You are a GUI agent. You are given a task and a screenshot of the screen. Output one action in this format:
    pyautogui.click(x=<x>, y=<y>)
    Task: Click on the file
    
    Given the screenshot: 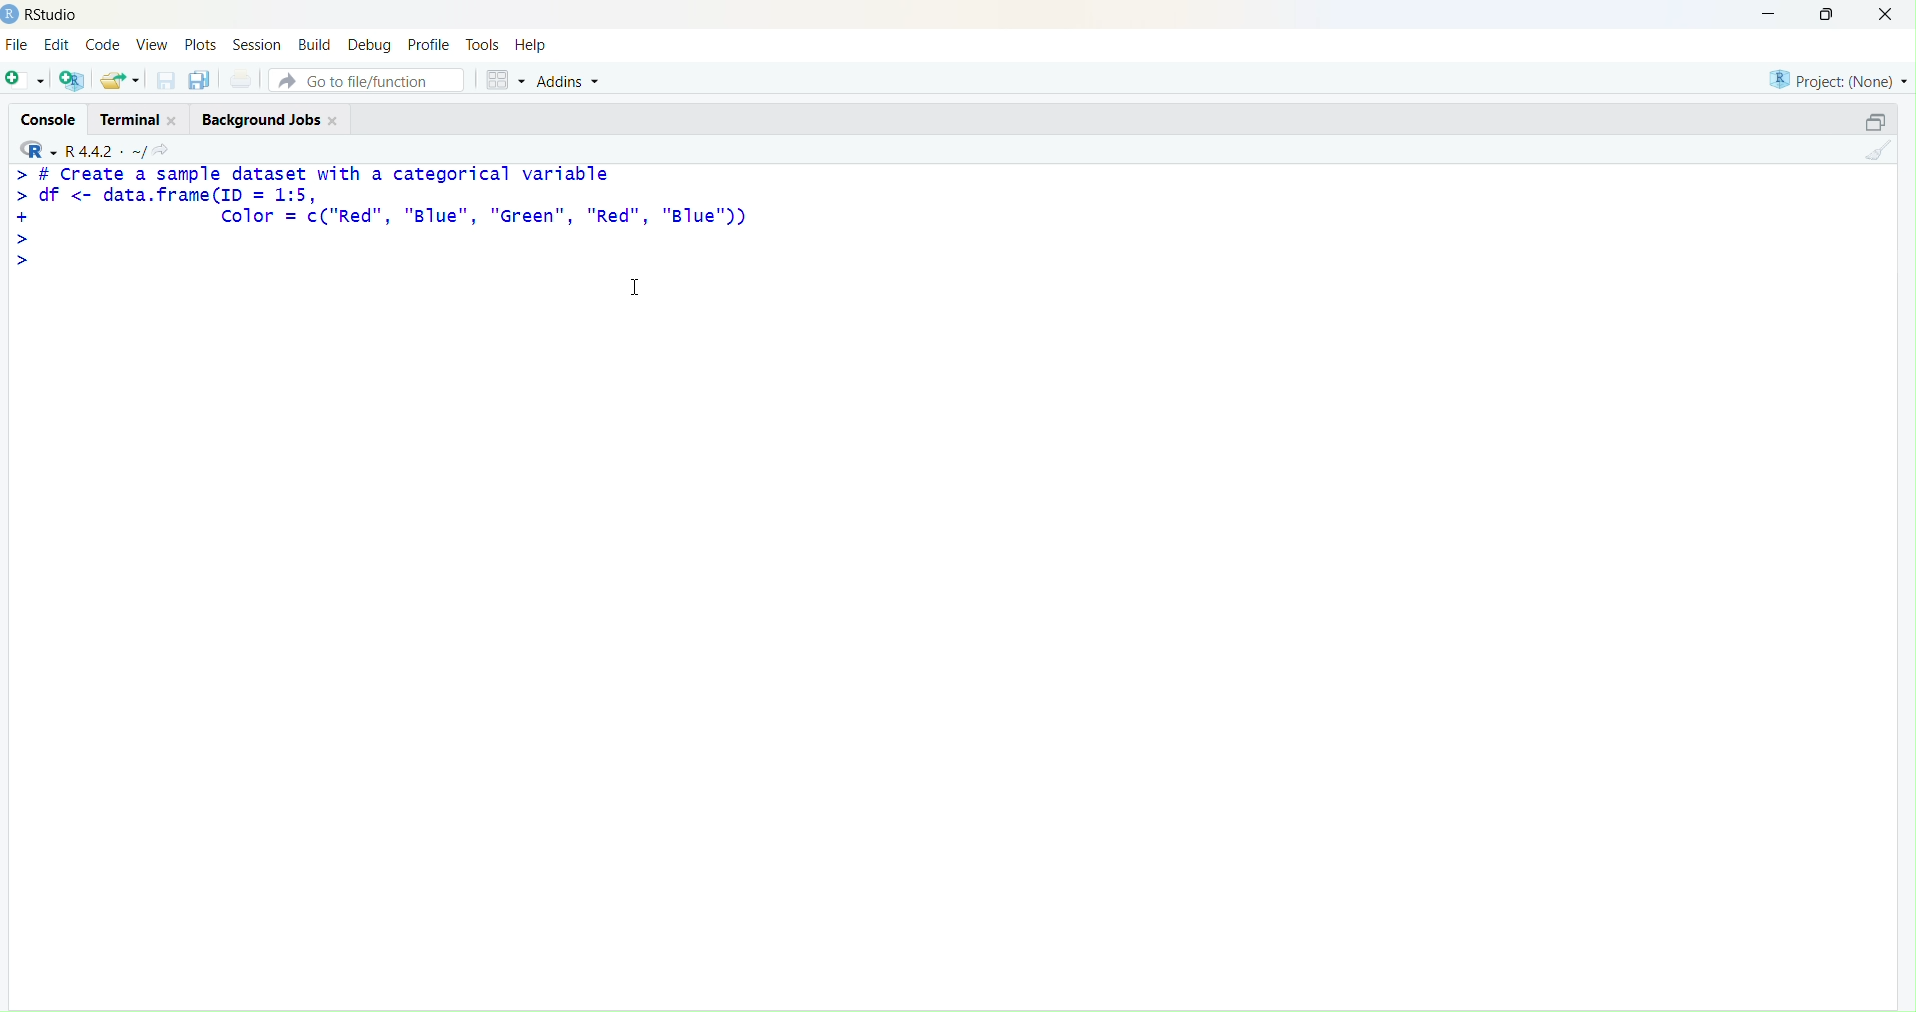 What is the action you would take?
    pyautogui.click(x=17, y=44)
    